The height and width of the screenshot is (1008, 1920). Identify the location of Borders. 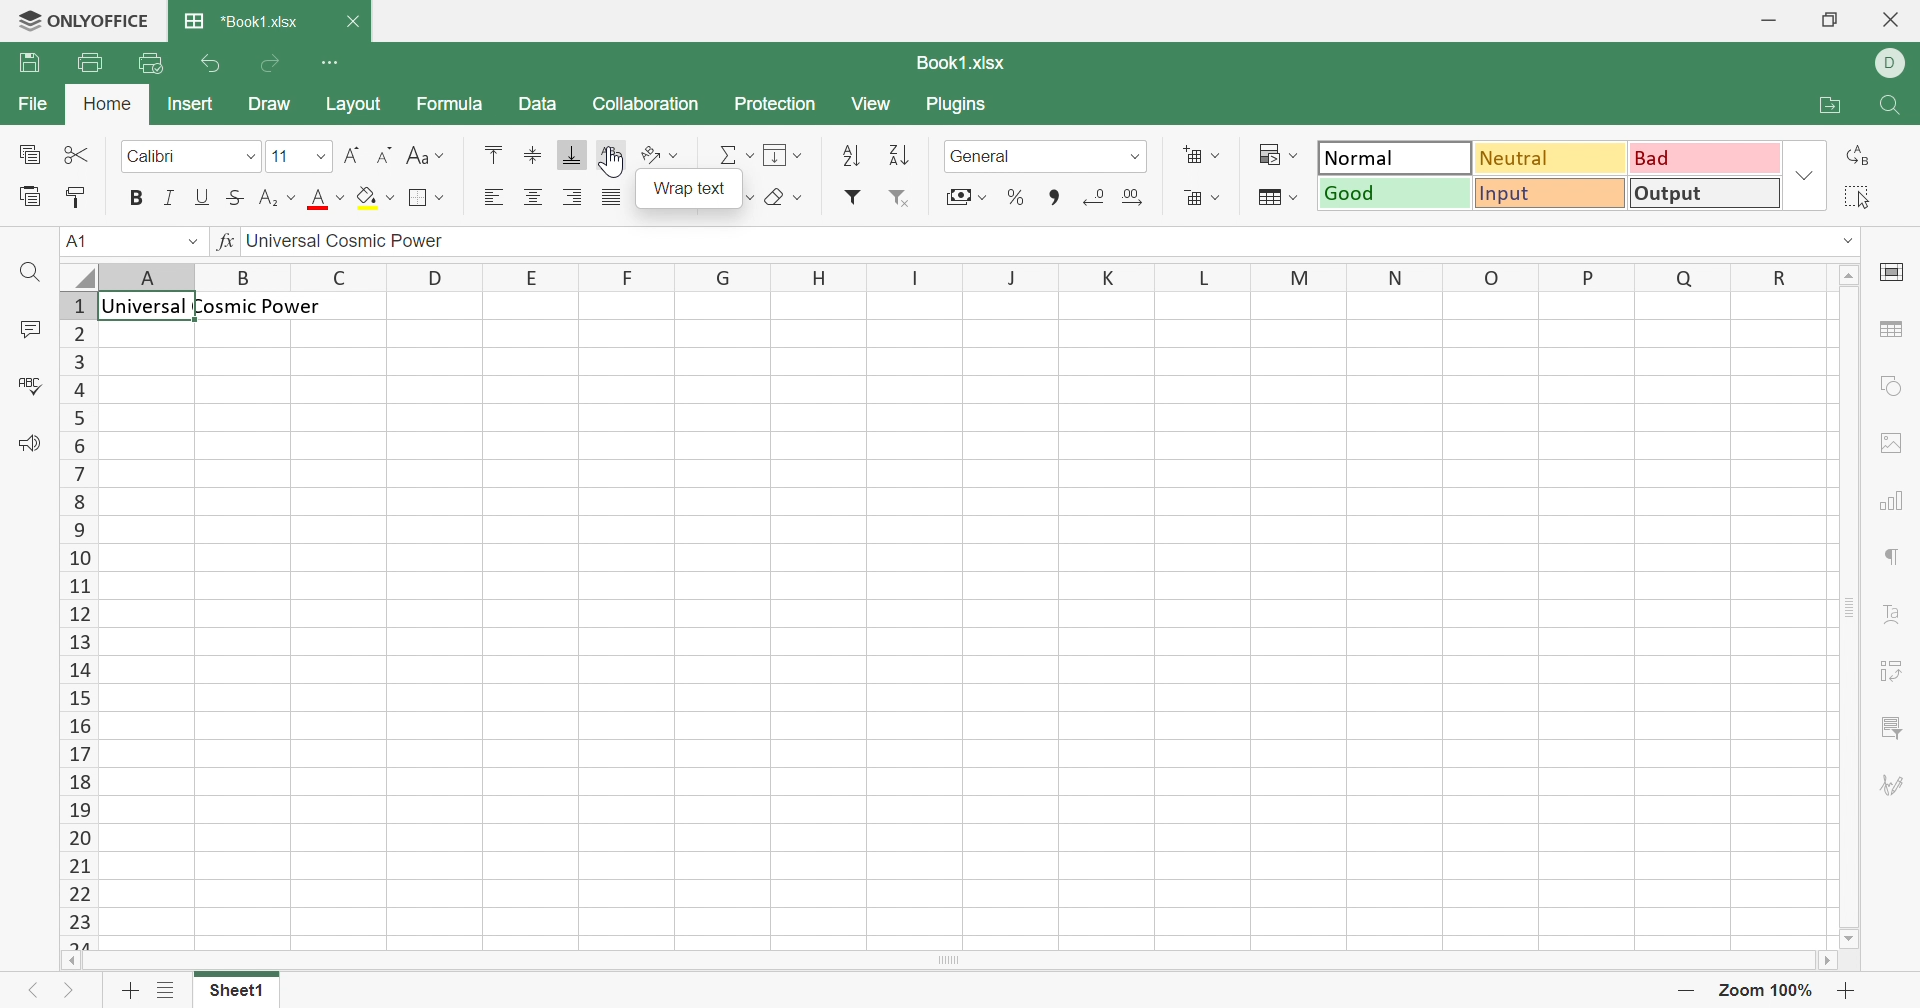
(430, 199).